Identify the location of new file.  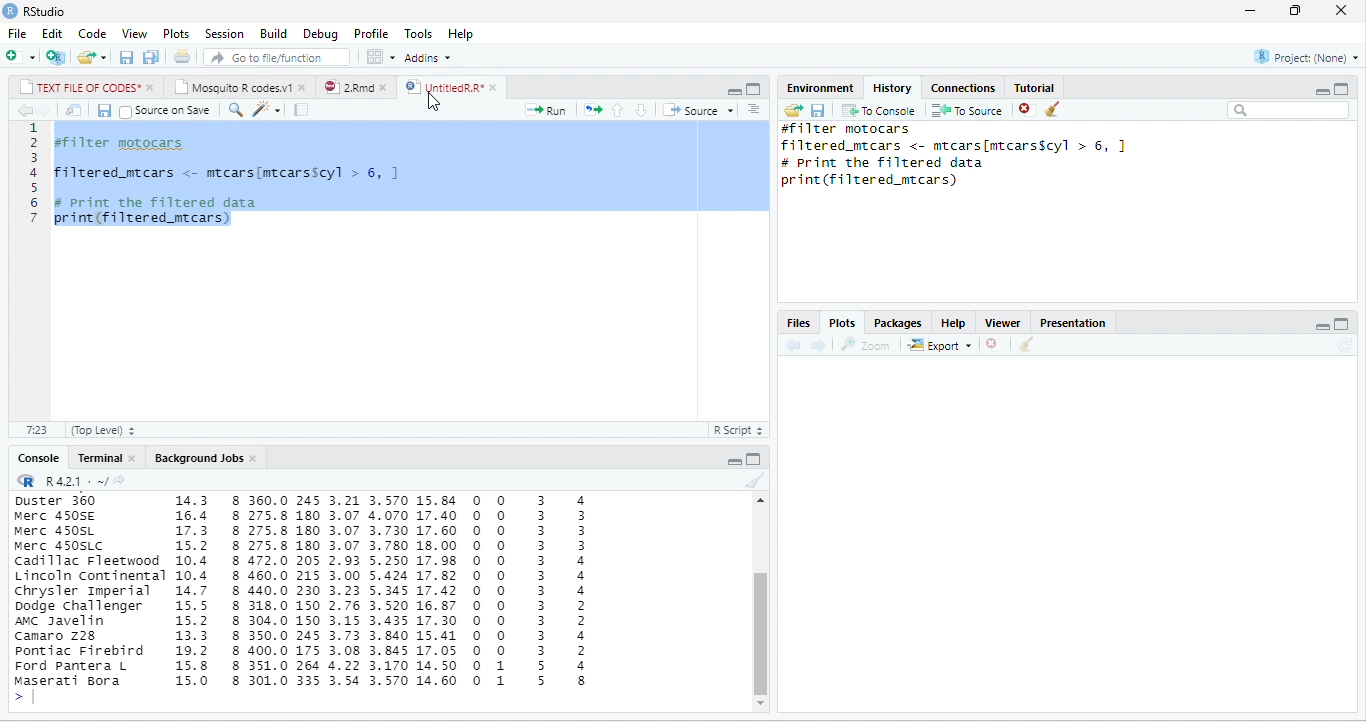
(21, 56).